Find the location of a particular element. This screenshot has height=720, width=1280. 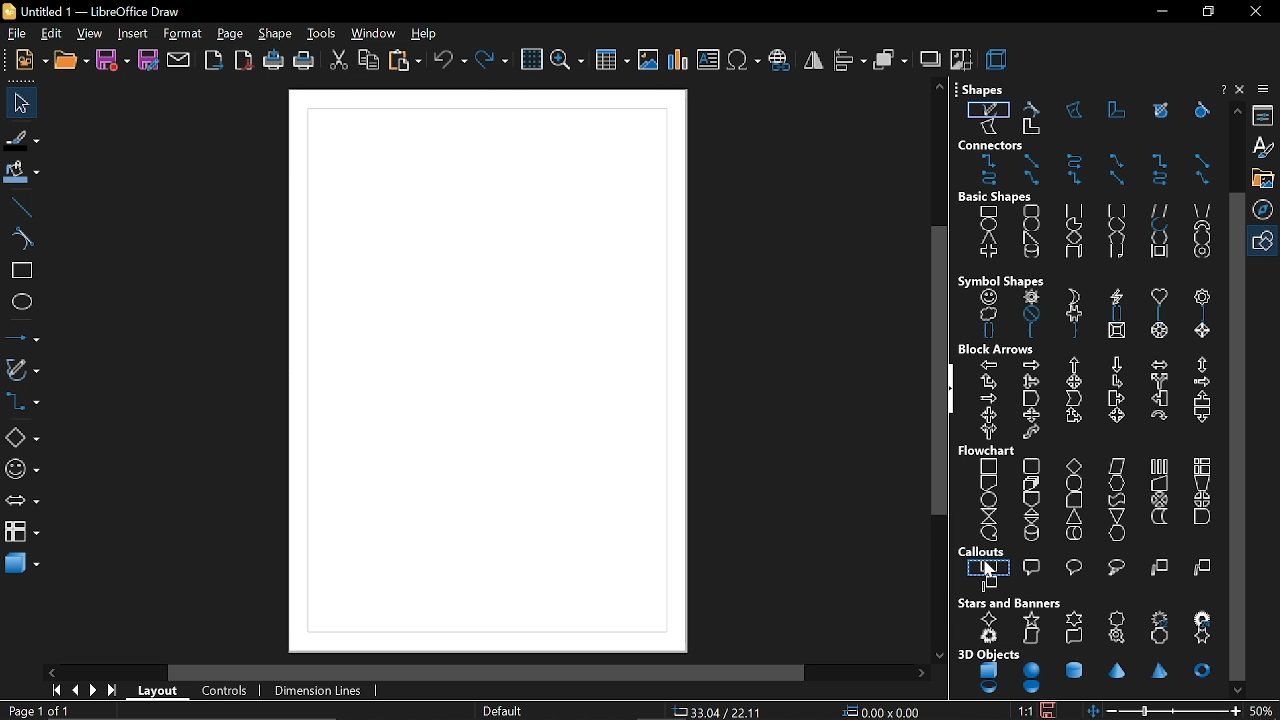

24 point star is located at coordinates (1203, 617).